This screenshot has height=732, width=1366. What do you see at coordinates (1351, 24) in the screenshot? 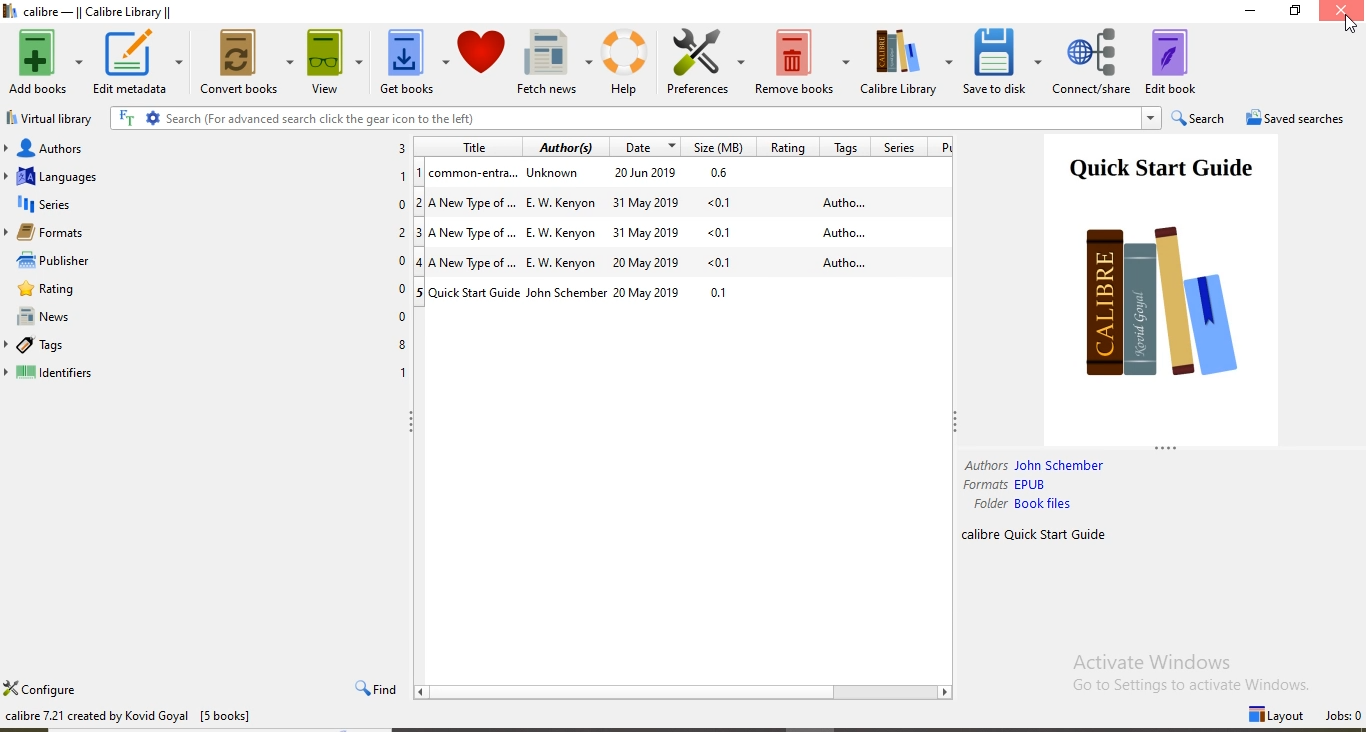
I see `Cursor` at bounding box center [1351, 24].